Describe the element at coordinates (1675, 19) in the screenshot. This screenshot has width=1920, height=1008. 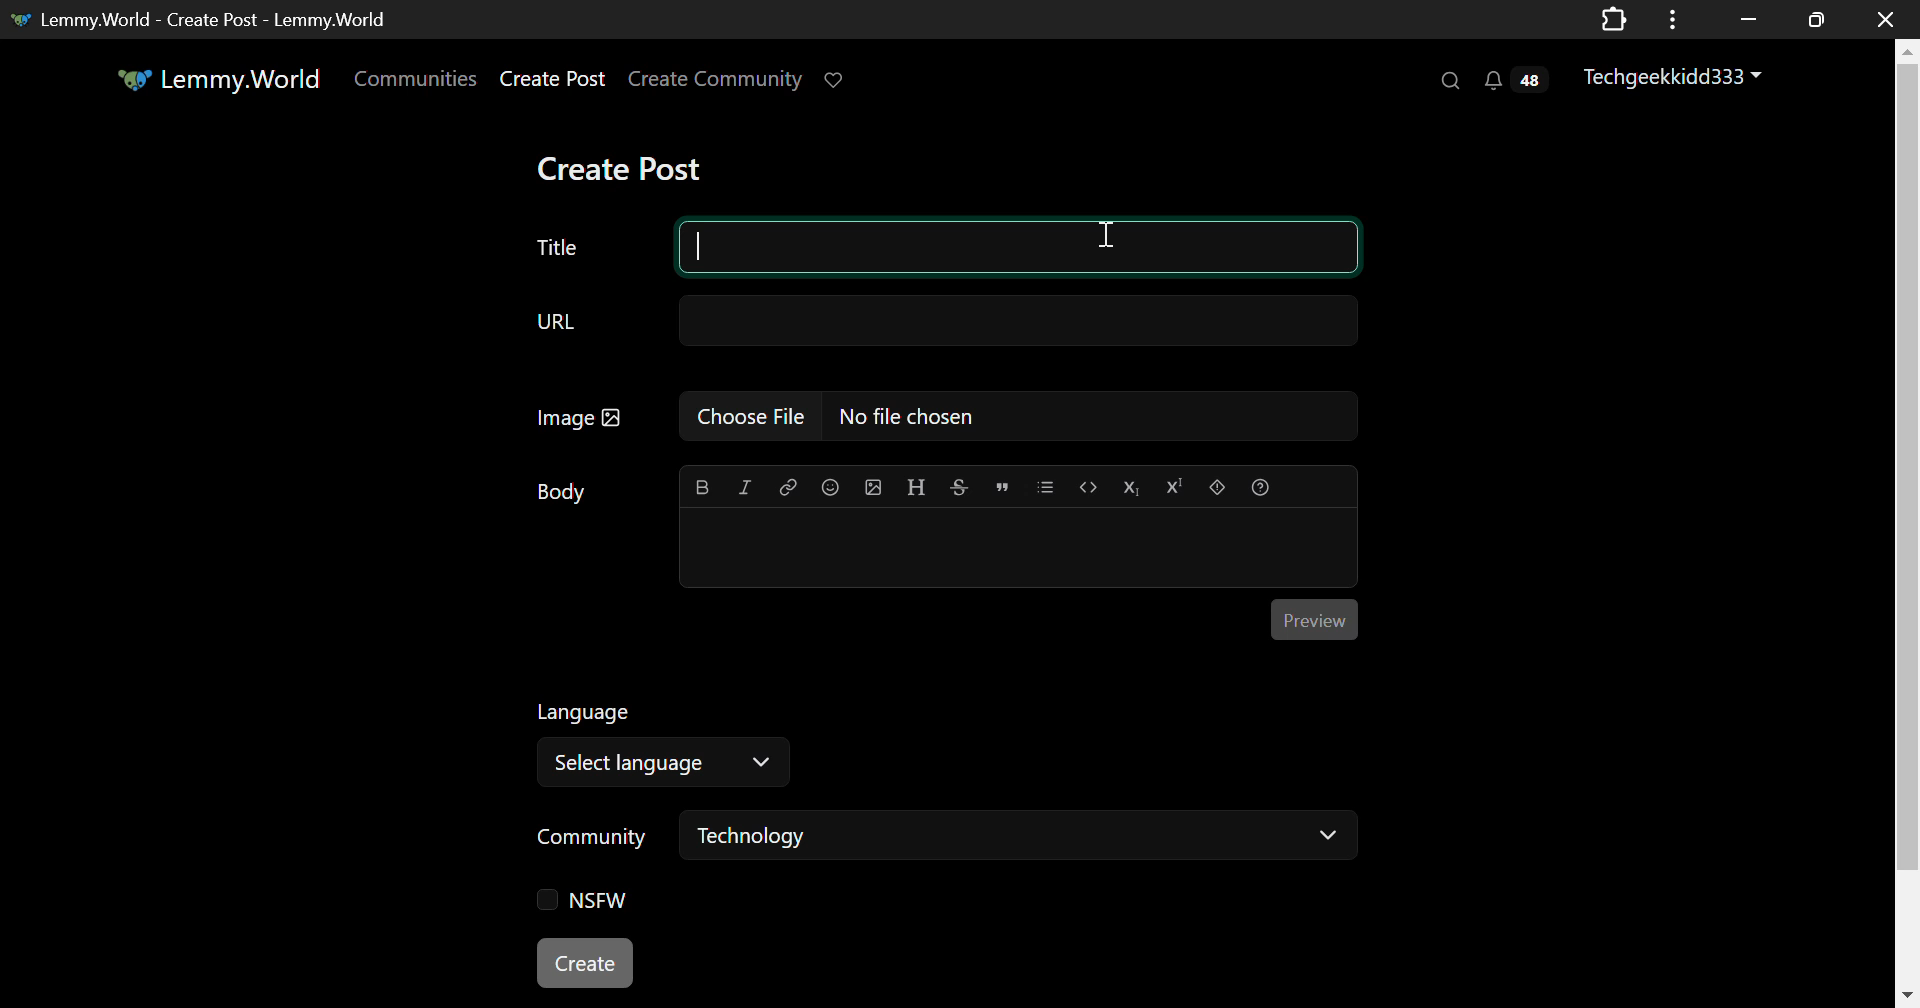
I see `Application Menu` at that location.